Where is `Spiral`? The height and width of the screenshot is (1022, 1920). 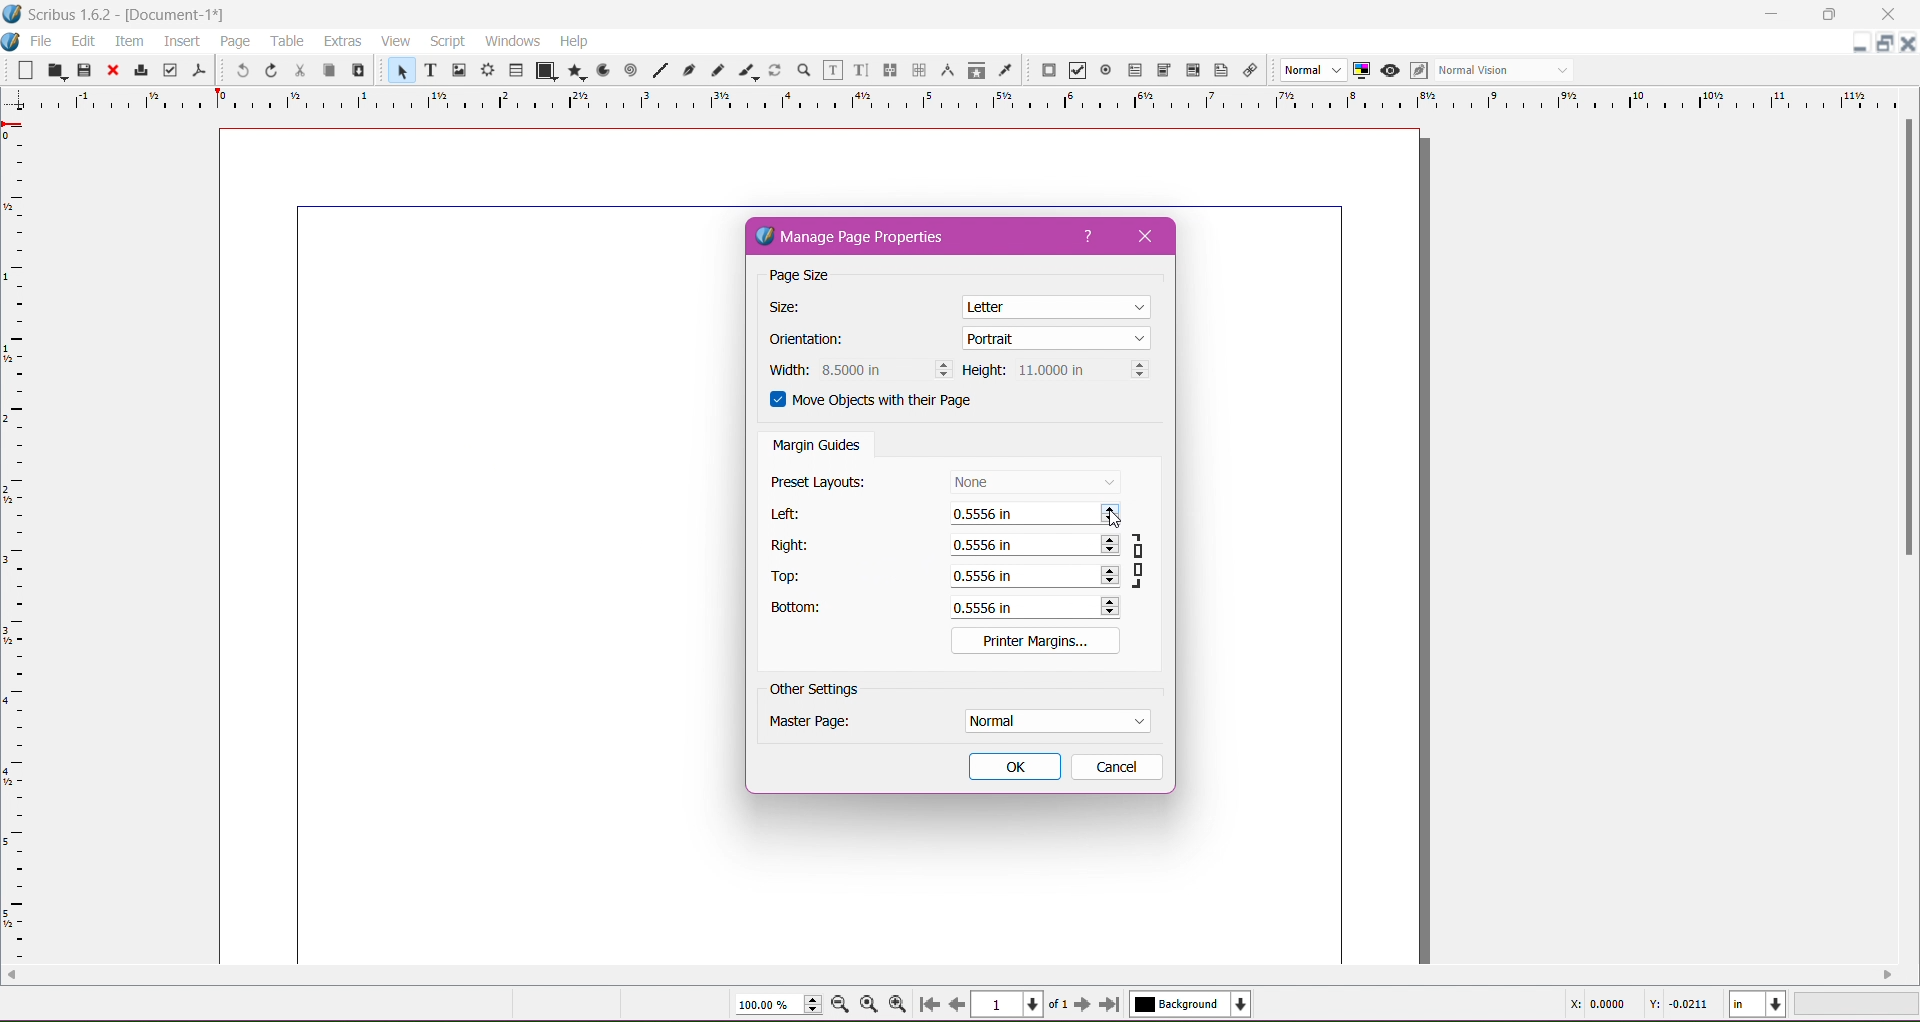 Spiral is located at coordinates (630, 71).